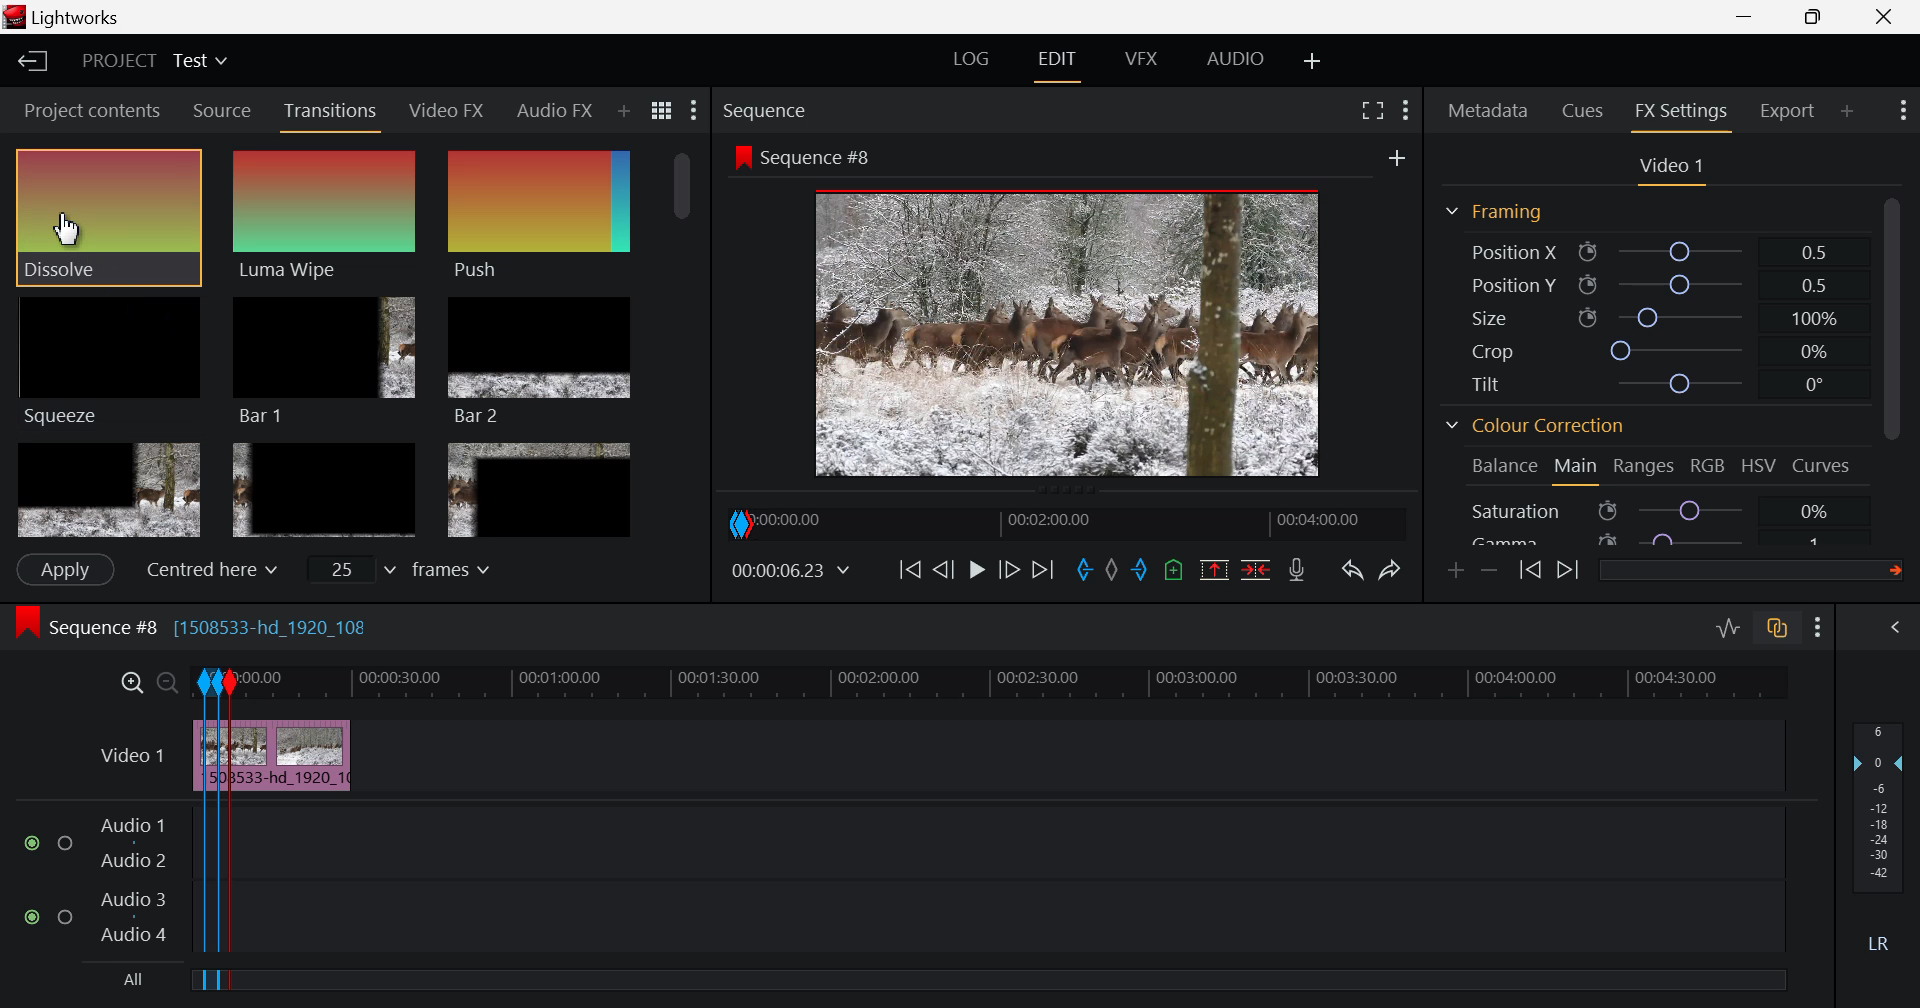 The height and width of the screenshot is (1008, 1920). What do you see at coordinates (1458, 570) in the screenshot?
I see `Add keyframe` at bounding box center [1458, 570].